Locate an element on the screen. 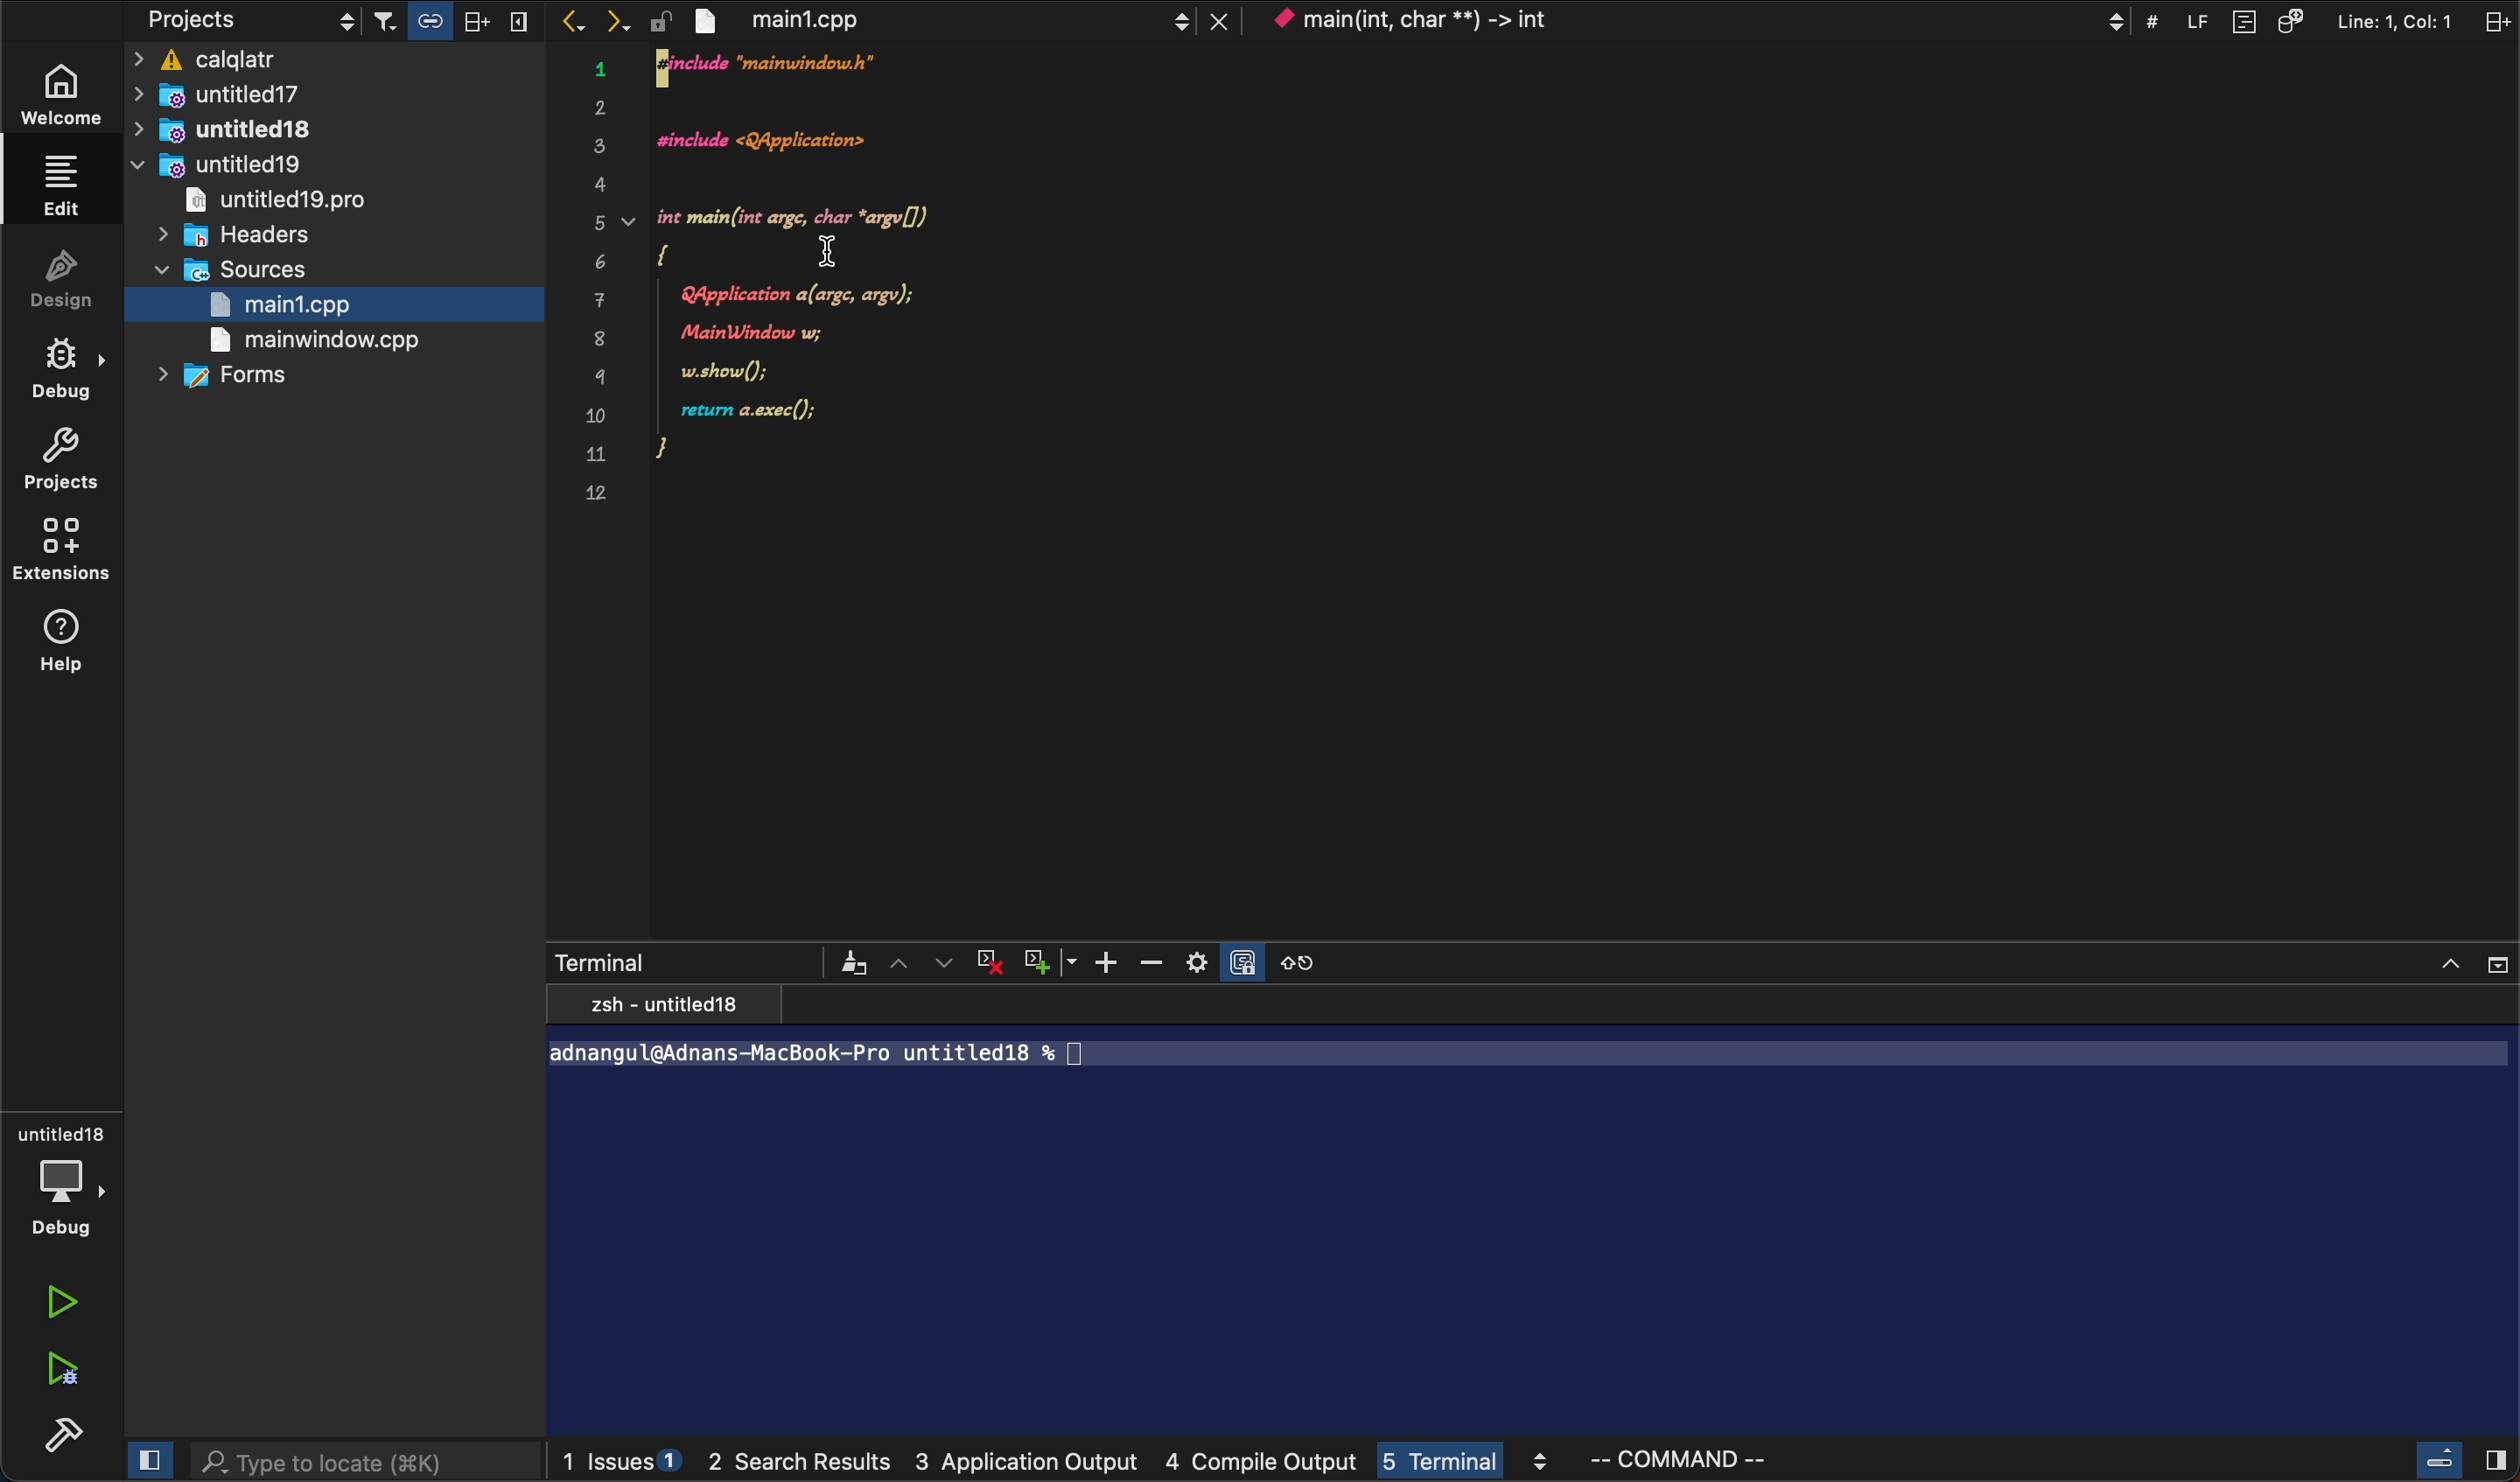 The width and height of the screenshot is (2520, 1482). extentions is located at coordinates (67, 552).